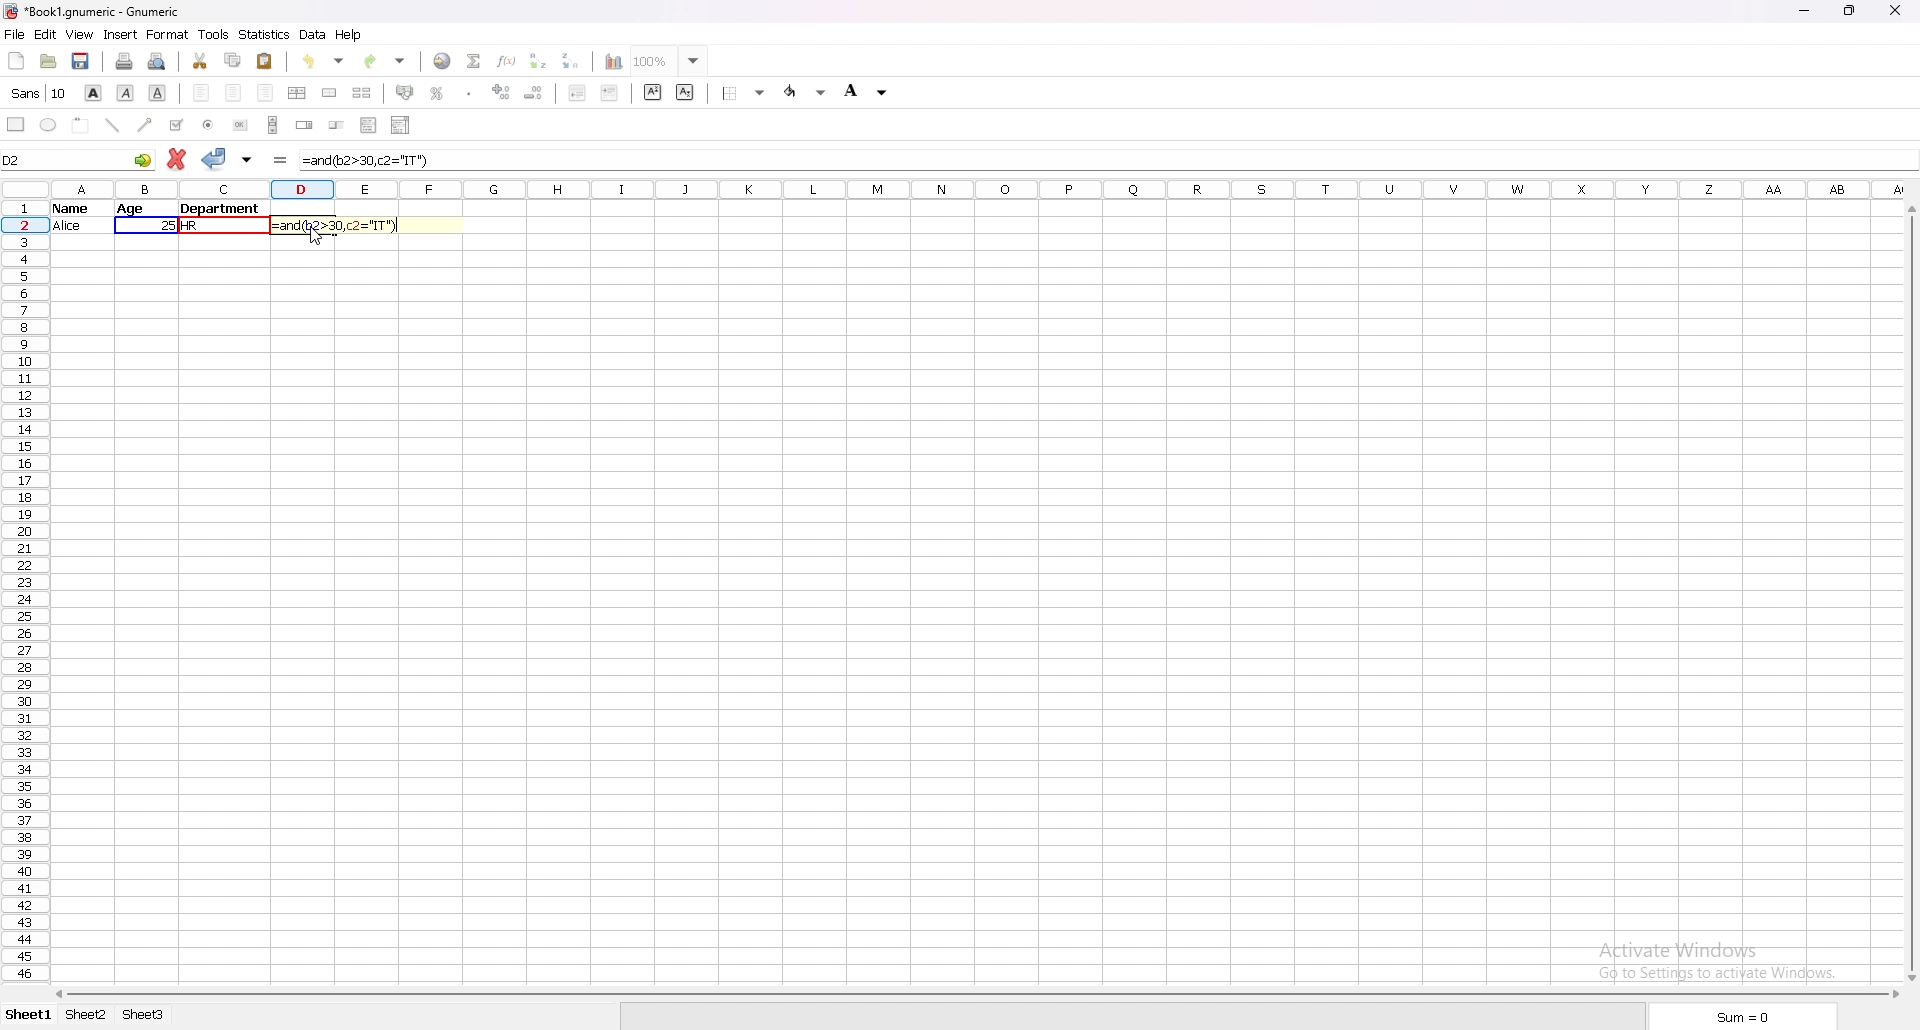  I want to click on sort ascending, so click(539, 61).